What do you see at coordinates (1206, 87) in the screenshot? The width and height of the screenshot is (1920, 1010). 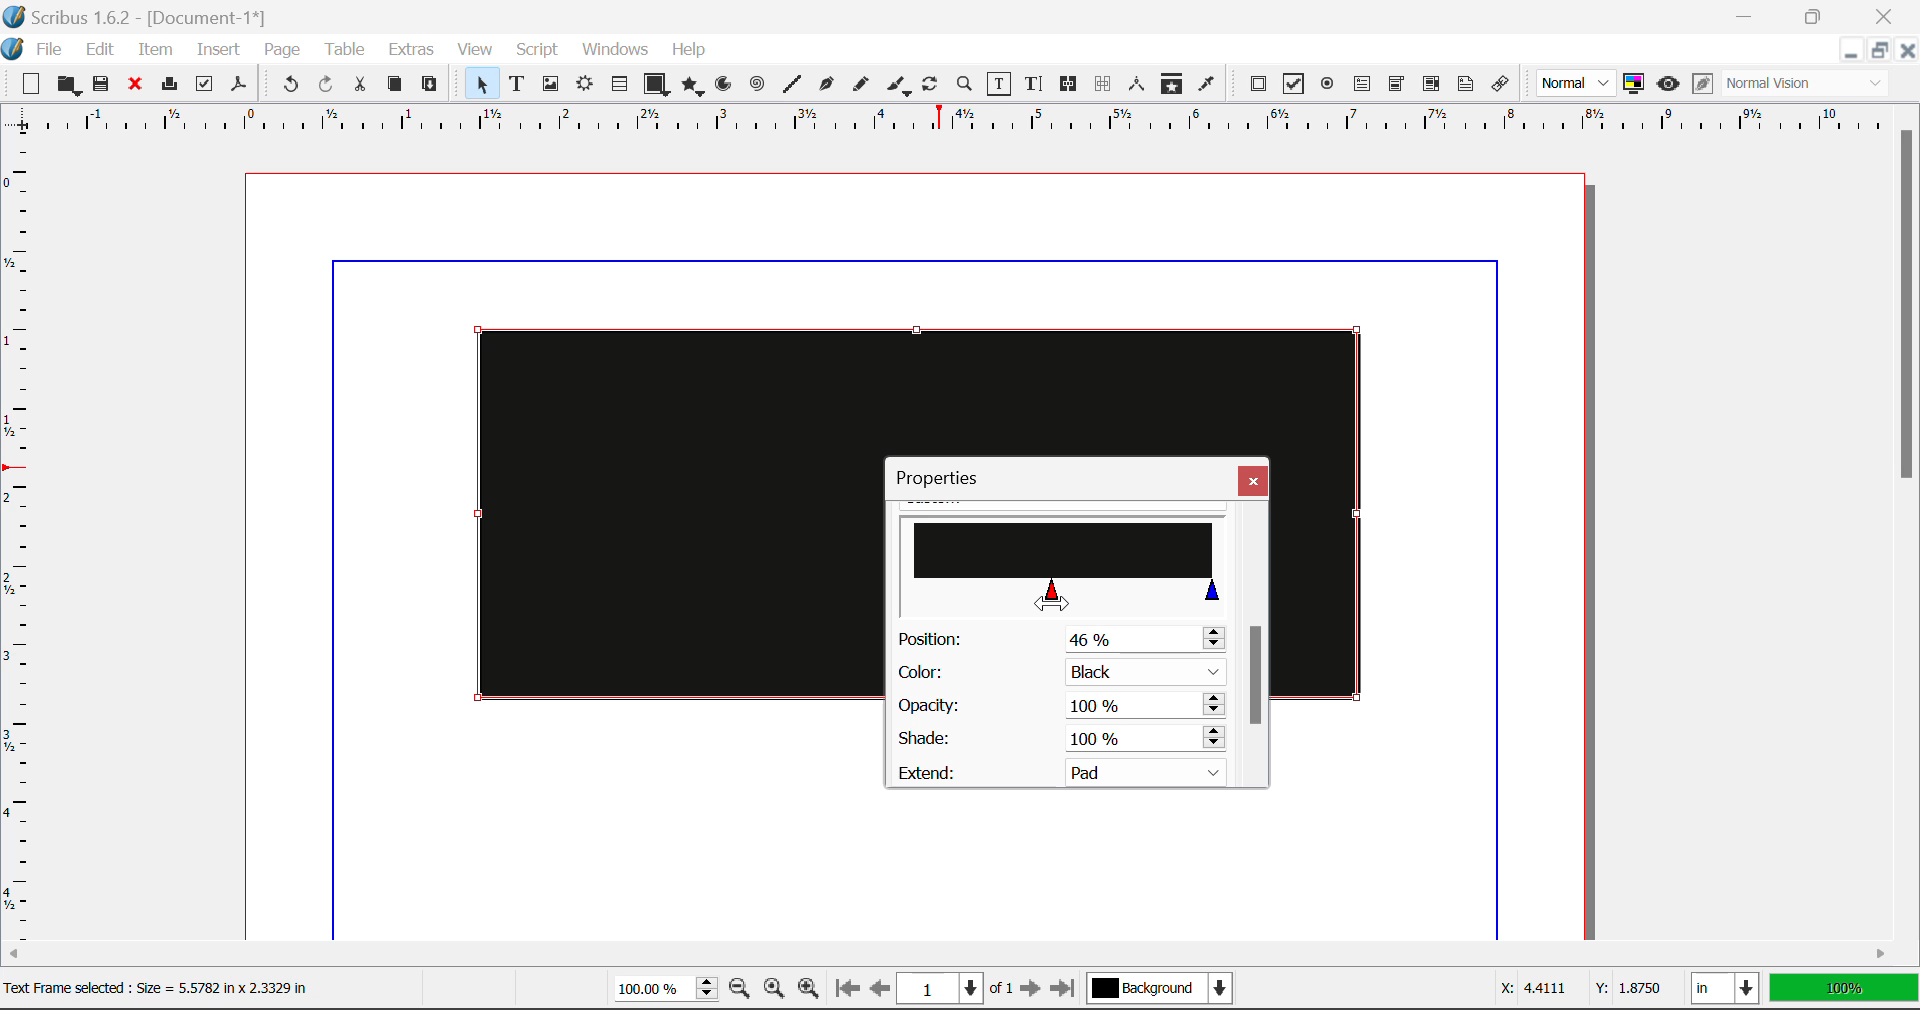 I see `Eyedropper` at bounding box center [1206, 87].